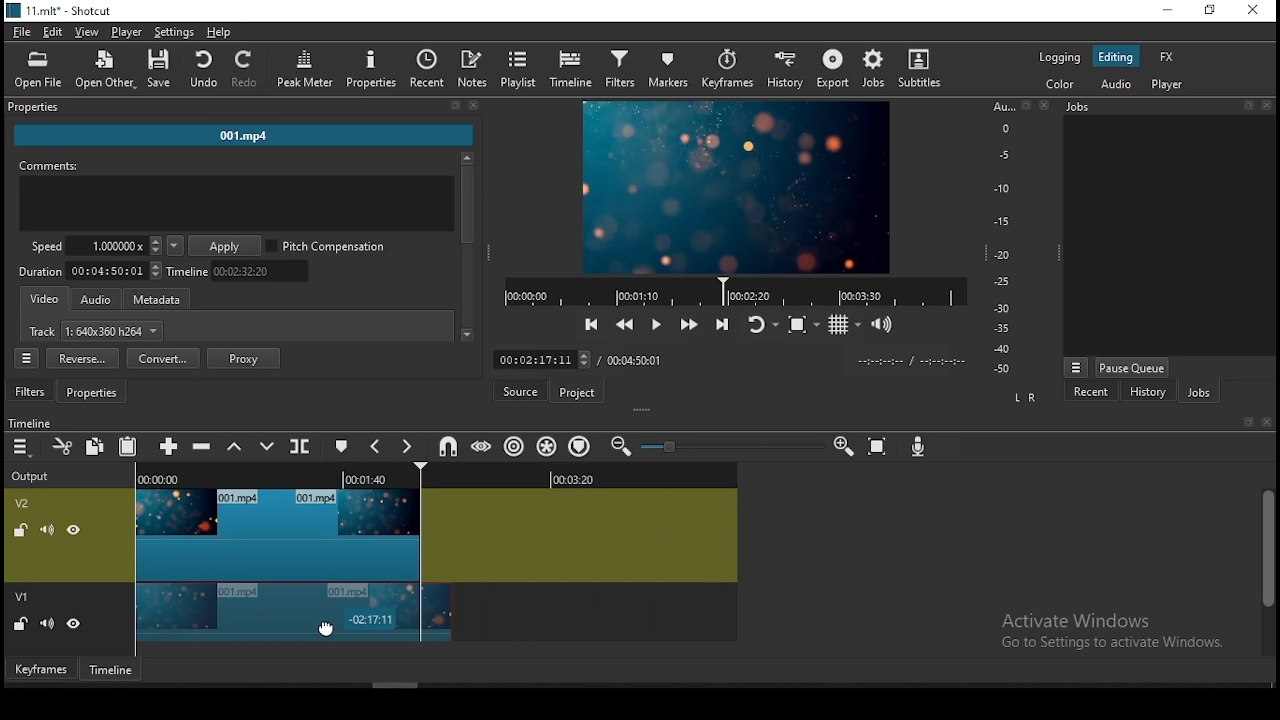 The width and height of the screenshot is (1280, 720). What do you see at coordinates (729, 446) in the screenshot?
I see `Zoom slider` at bounding box center [729, 446].